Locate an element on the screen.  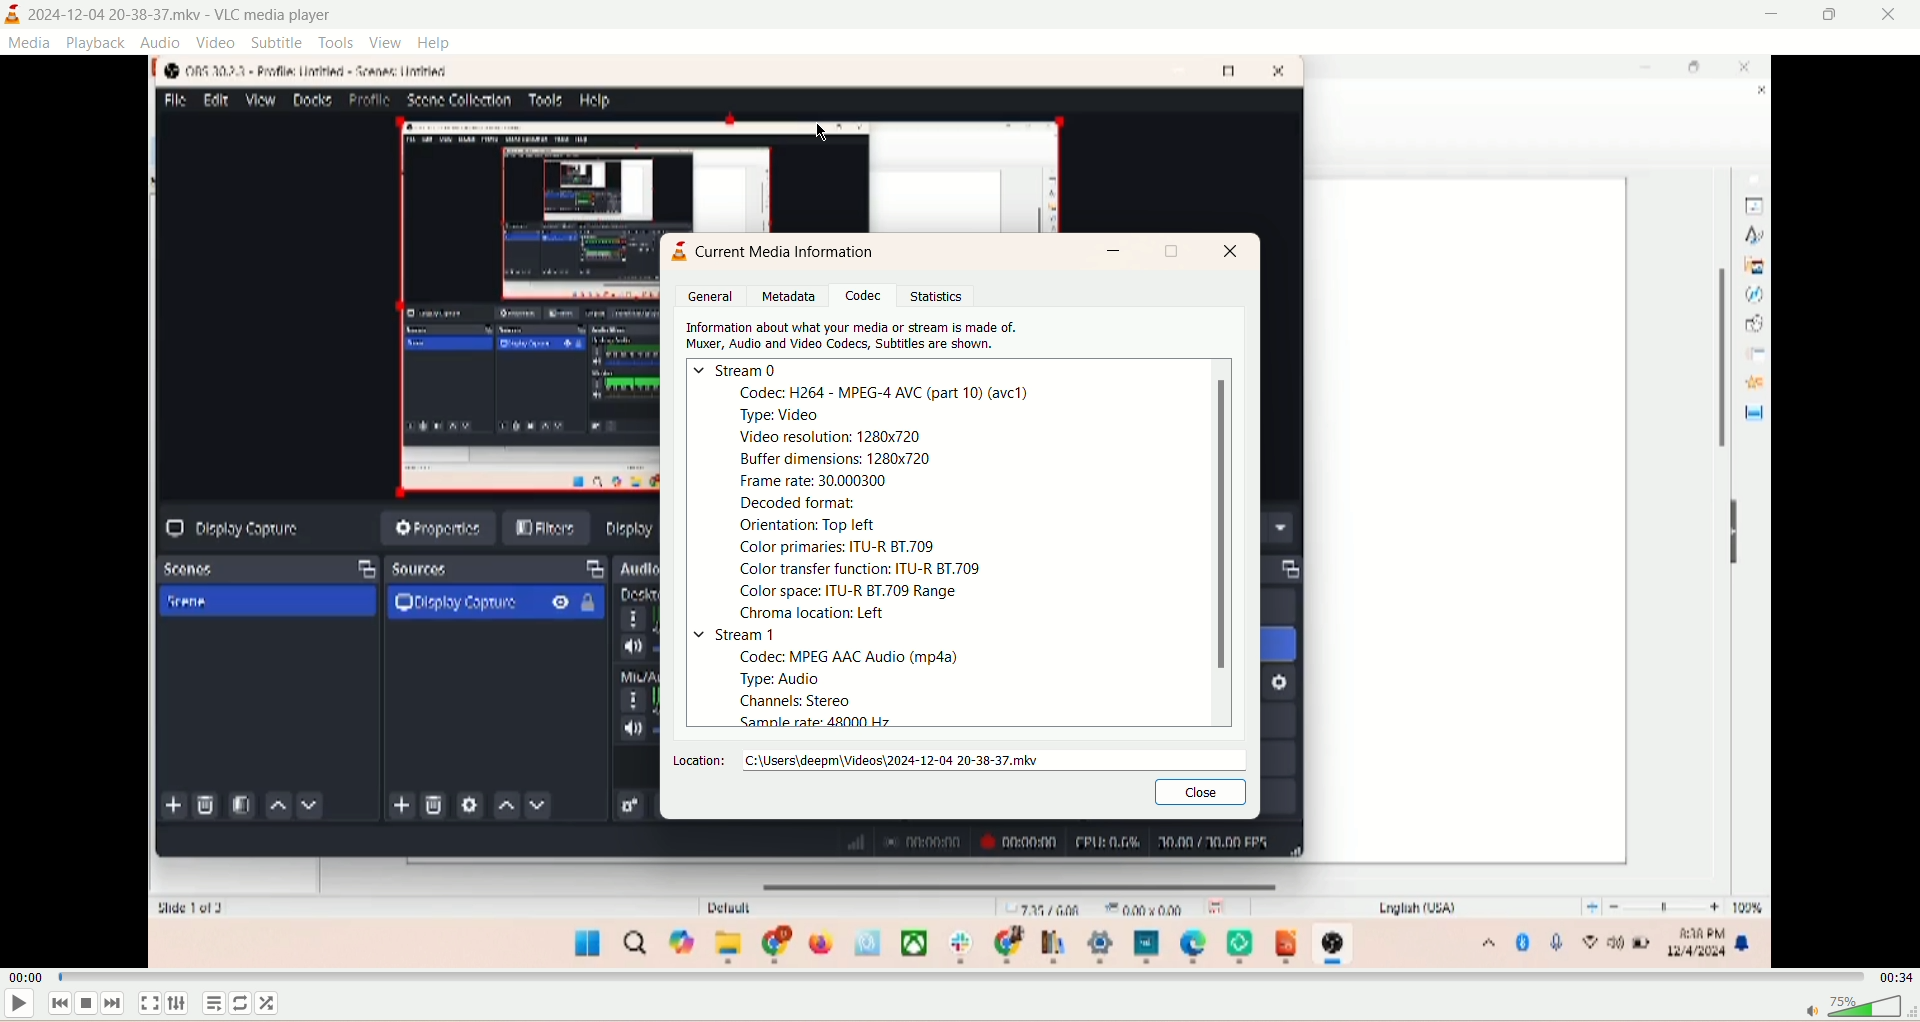
help is located at coordinates (434, 43).